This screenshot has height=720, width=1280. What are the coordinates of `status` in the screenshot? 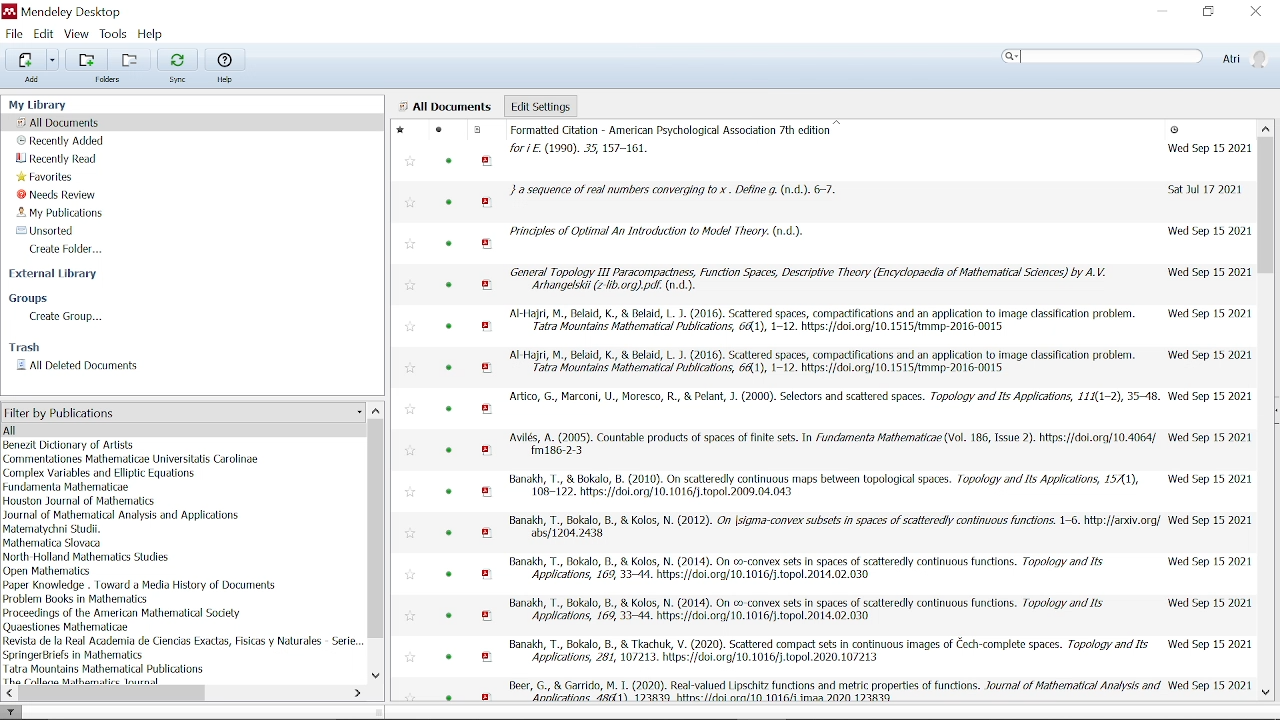 It's located at (448, 452).